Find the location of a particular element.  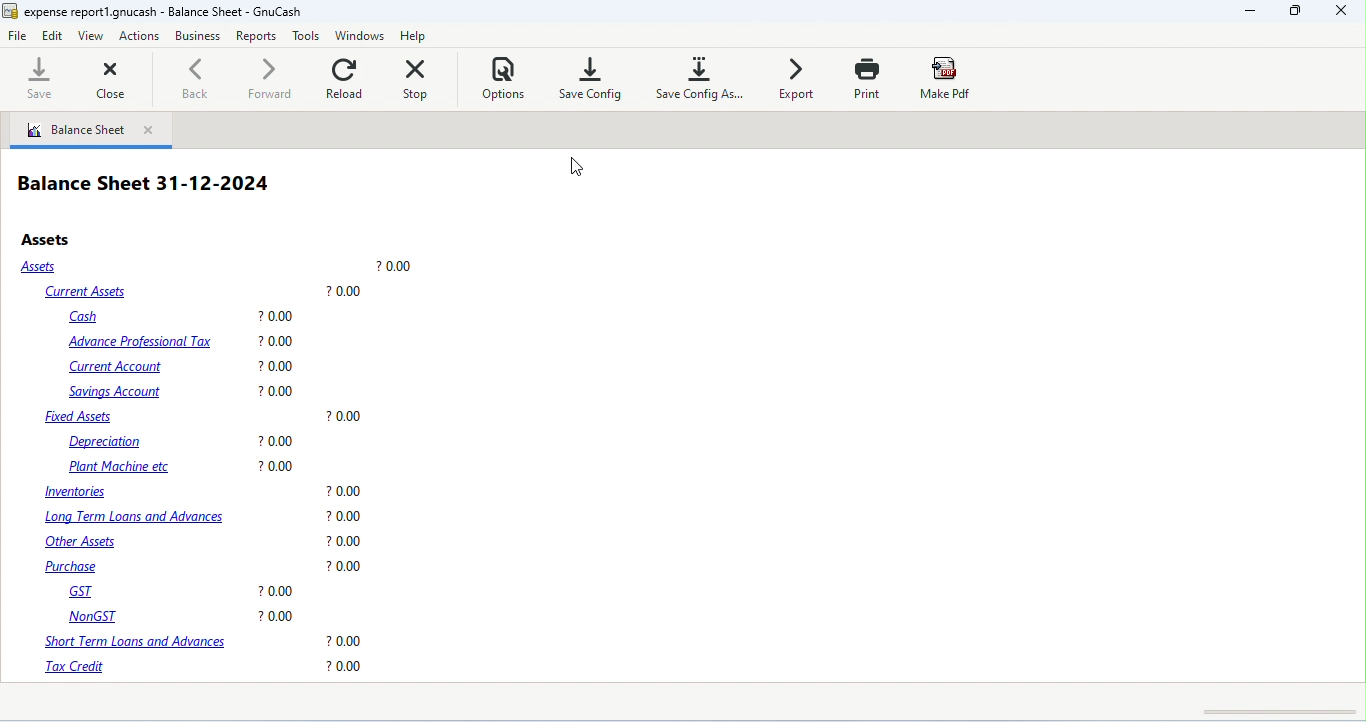

assets is located at coordinates (217, 267).